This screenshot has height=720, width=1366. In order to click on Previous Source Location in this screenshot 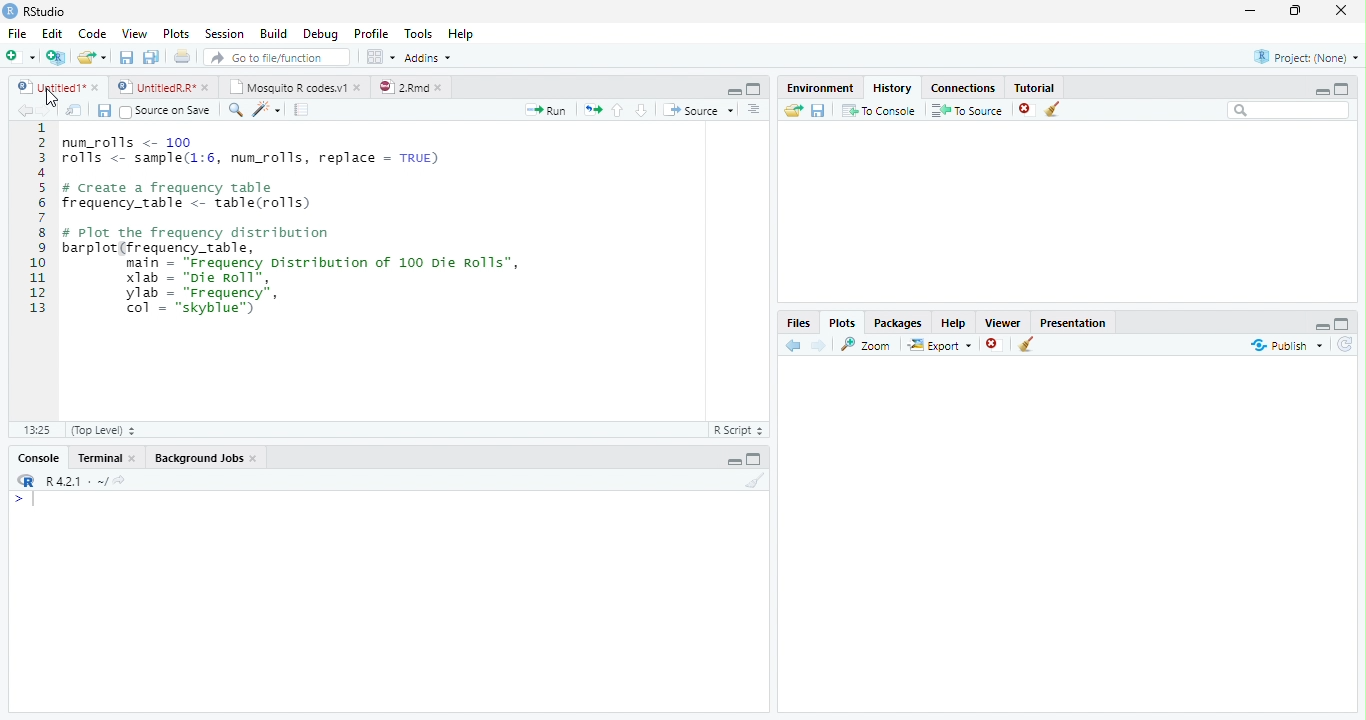, I will do `click(22, 110)`.